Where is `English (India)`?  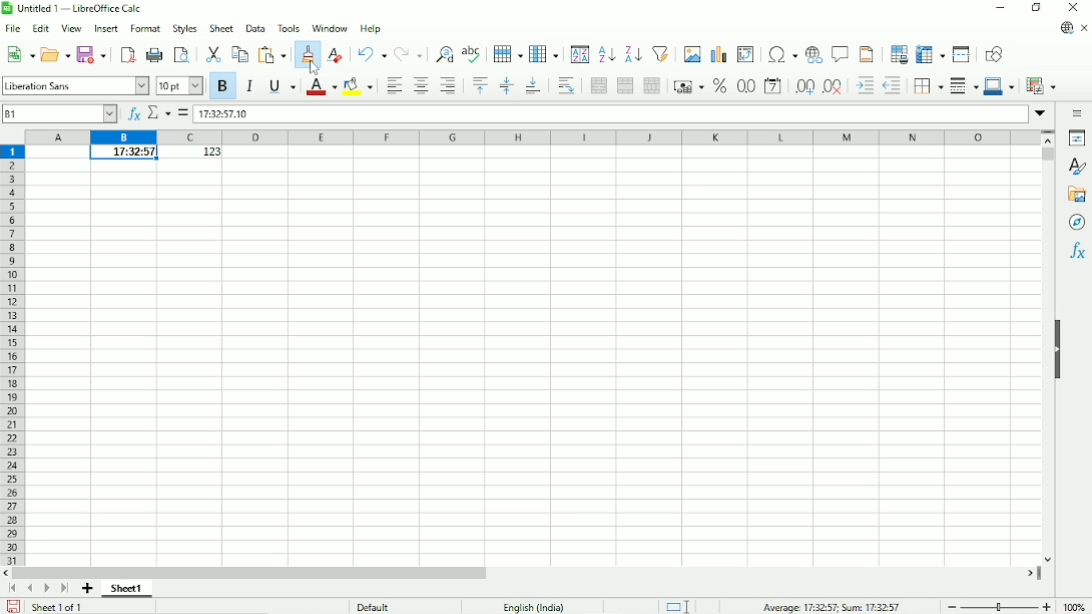 English (India) is located at coordinates (537, 605).